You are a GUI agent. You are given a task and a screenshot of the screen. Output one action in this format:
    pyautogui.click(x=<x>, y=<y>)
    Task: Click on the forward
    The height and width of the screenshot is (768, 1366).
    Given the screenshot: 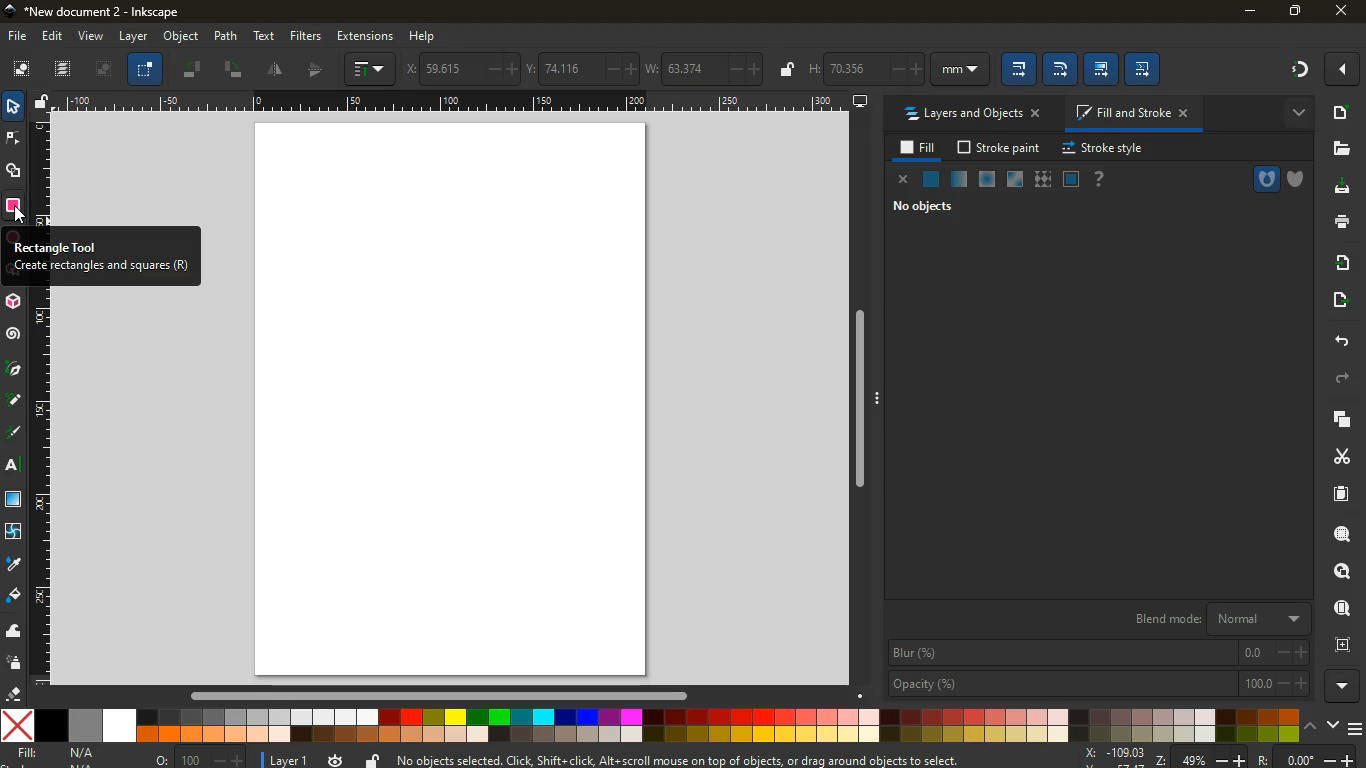 What is the action you would take?
    pyautogui.click(x=1340, y=378)
    